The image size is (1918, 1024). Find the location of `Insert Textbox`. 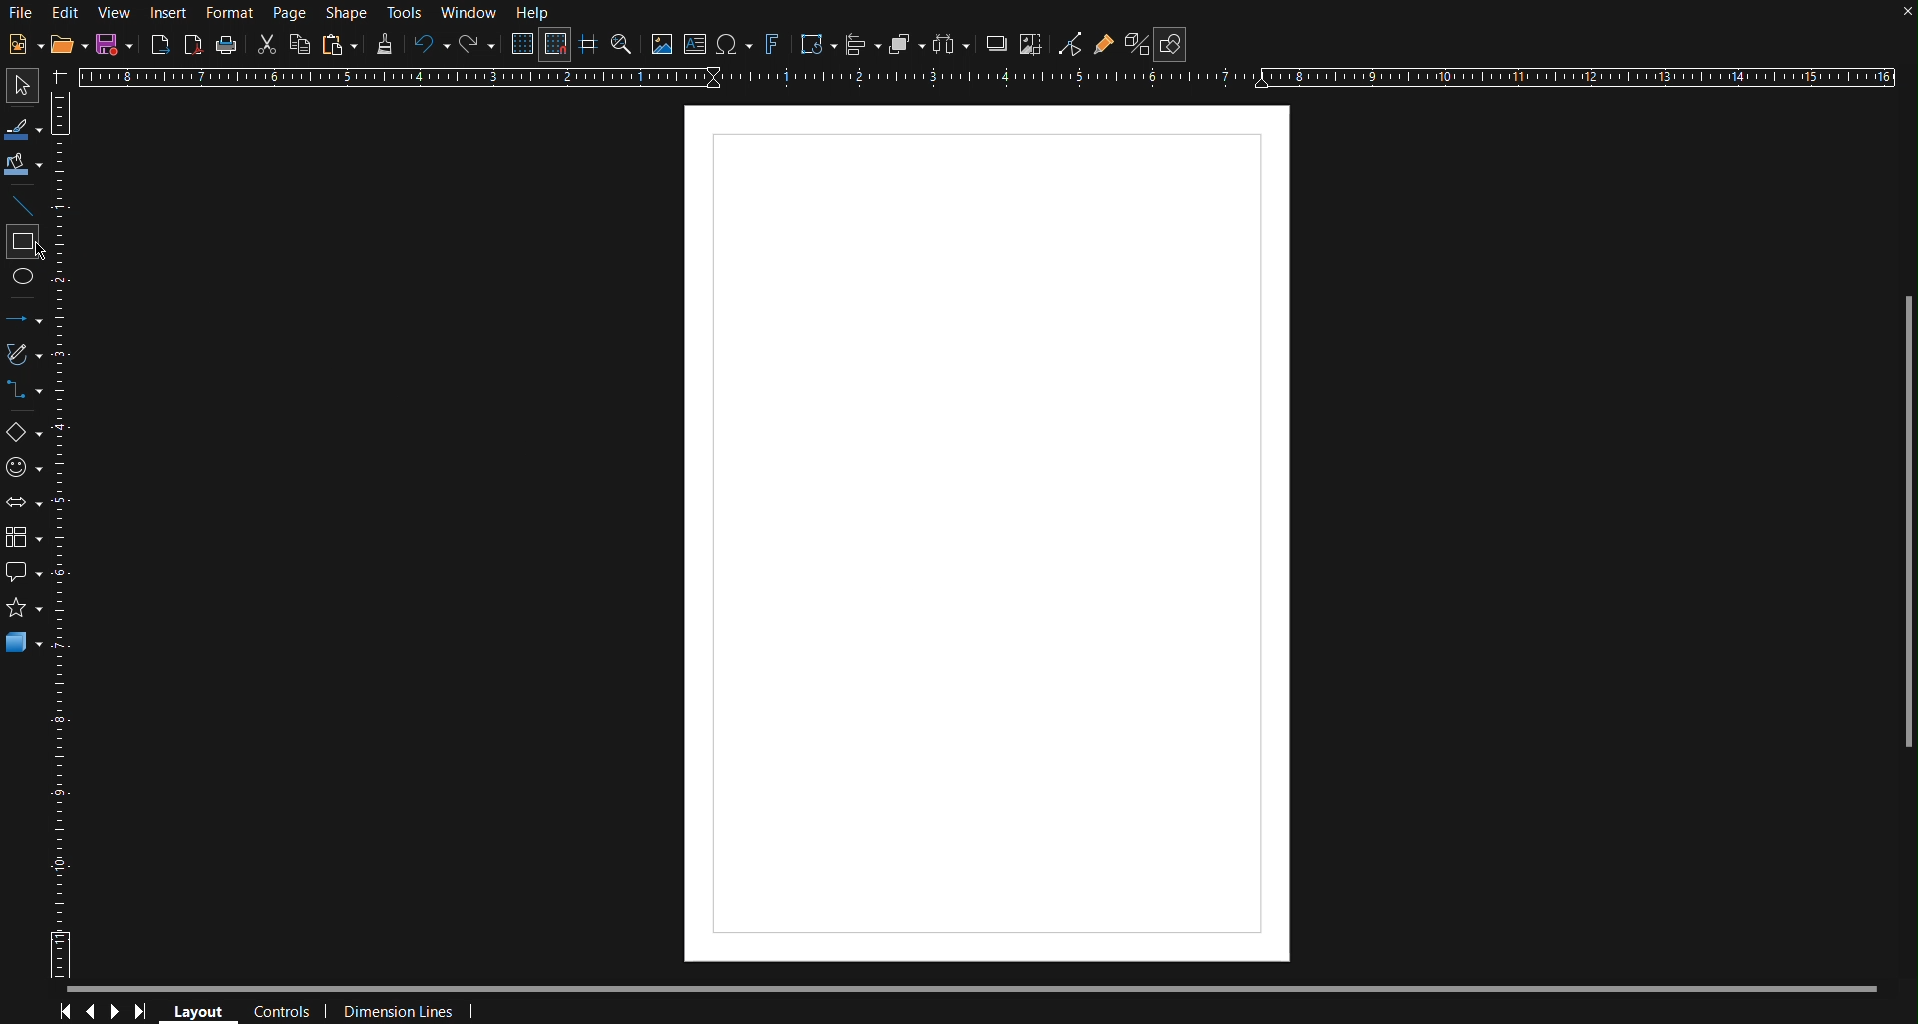

Insert Textbox is located at coordinates (696, 44).